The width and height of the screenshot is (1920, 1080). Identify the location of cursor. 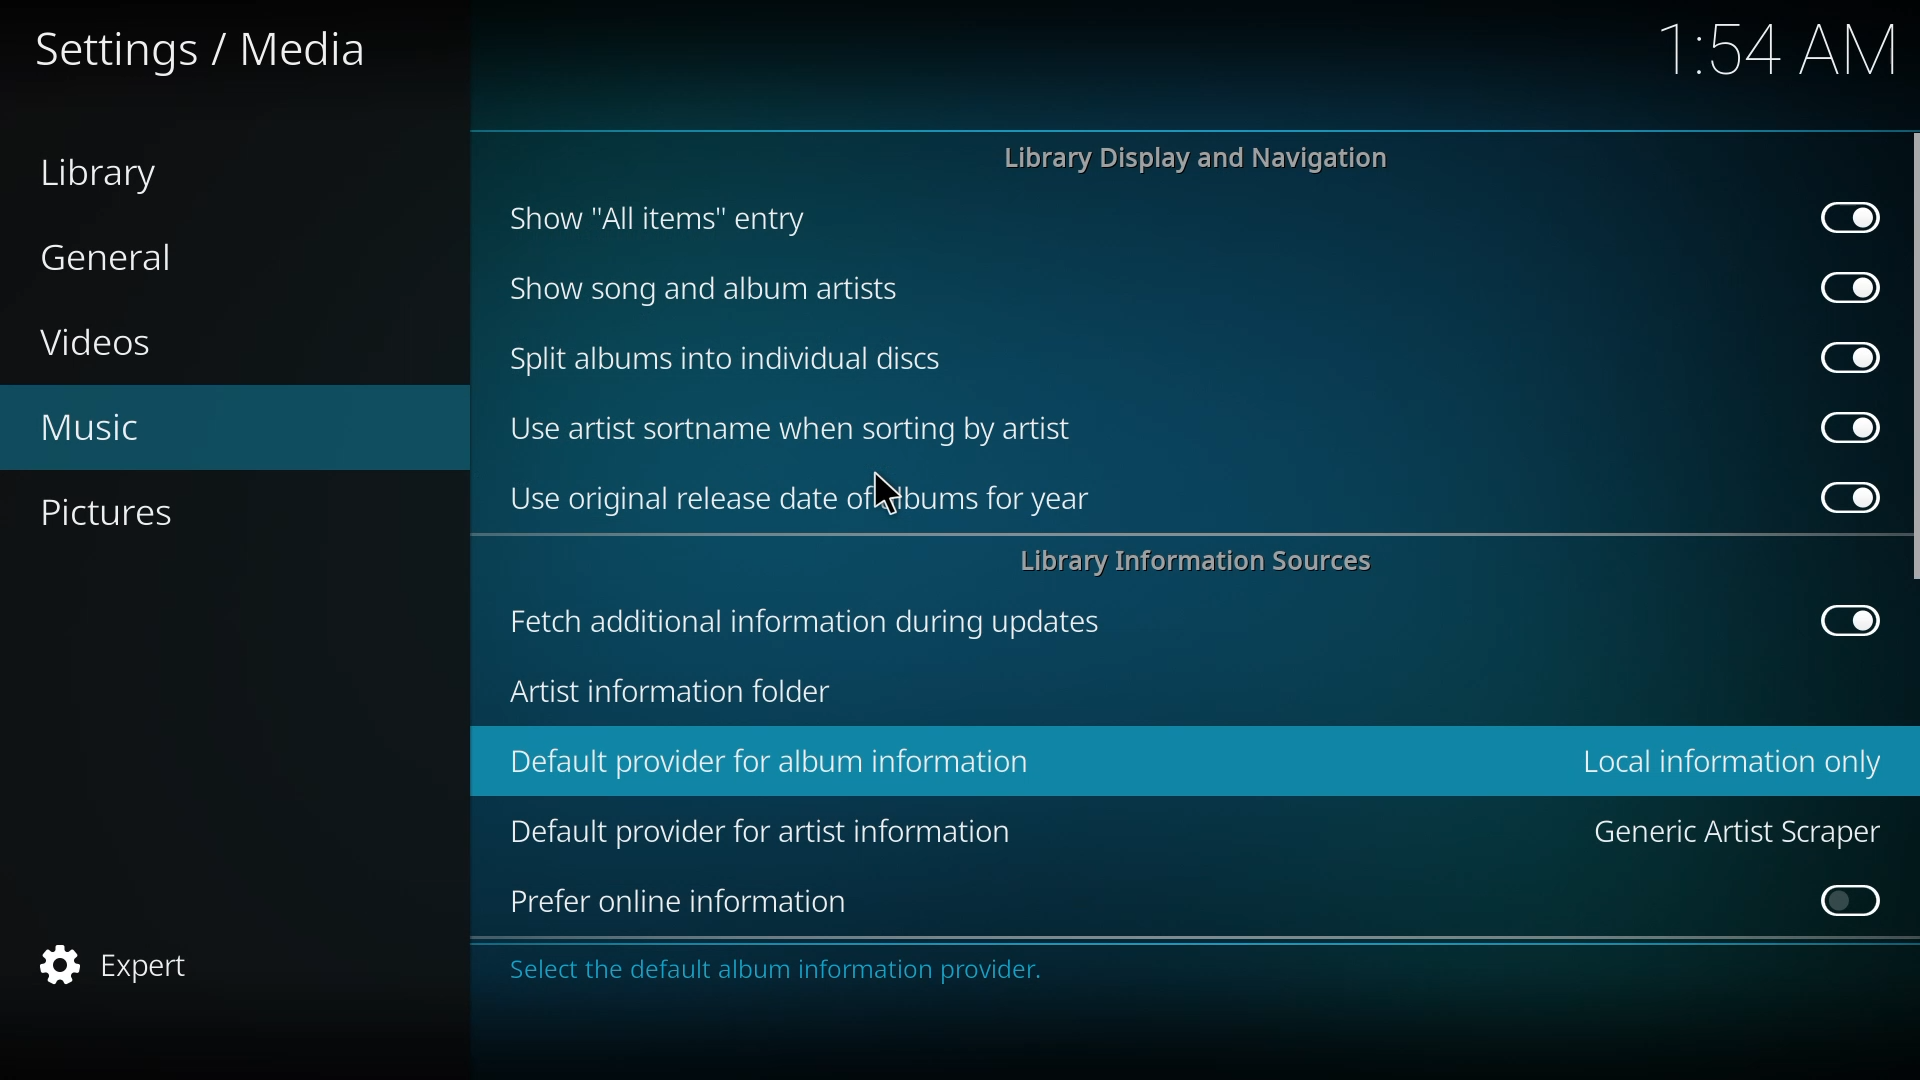
(888, 494).